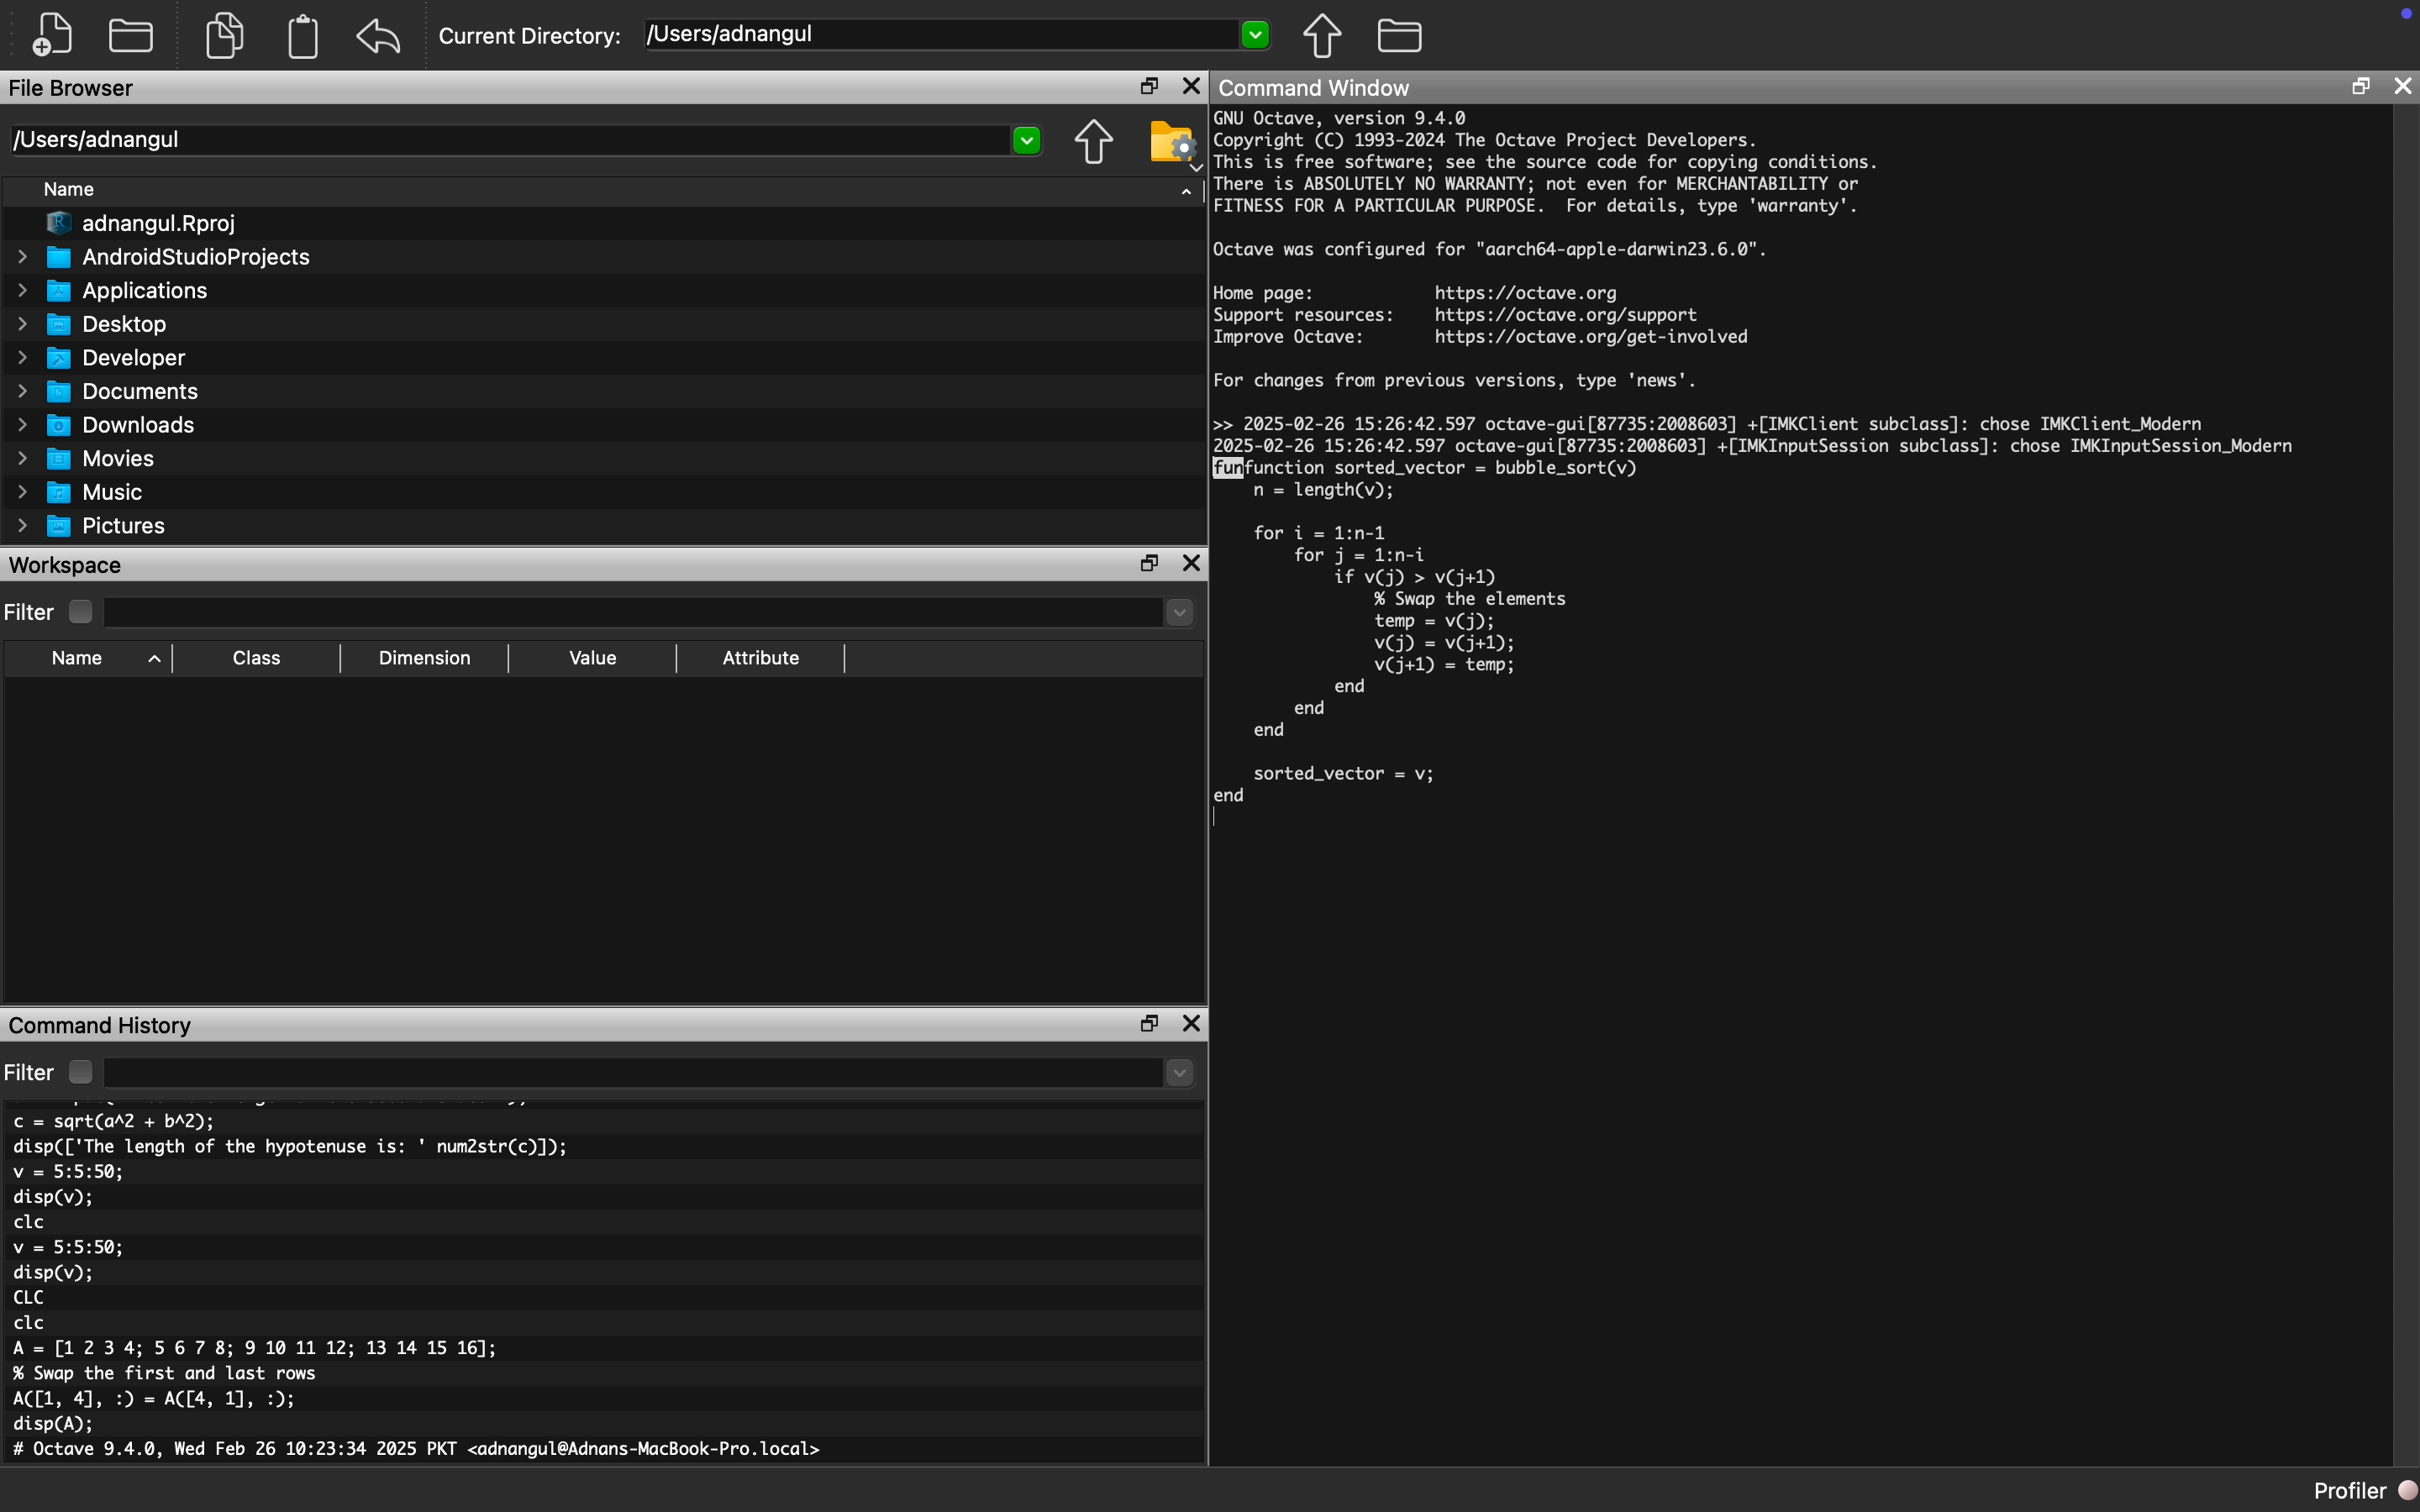 The image size is (2420, 1512). I want to click on AndroidStudioProjects, so click(164, 259).